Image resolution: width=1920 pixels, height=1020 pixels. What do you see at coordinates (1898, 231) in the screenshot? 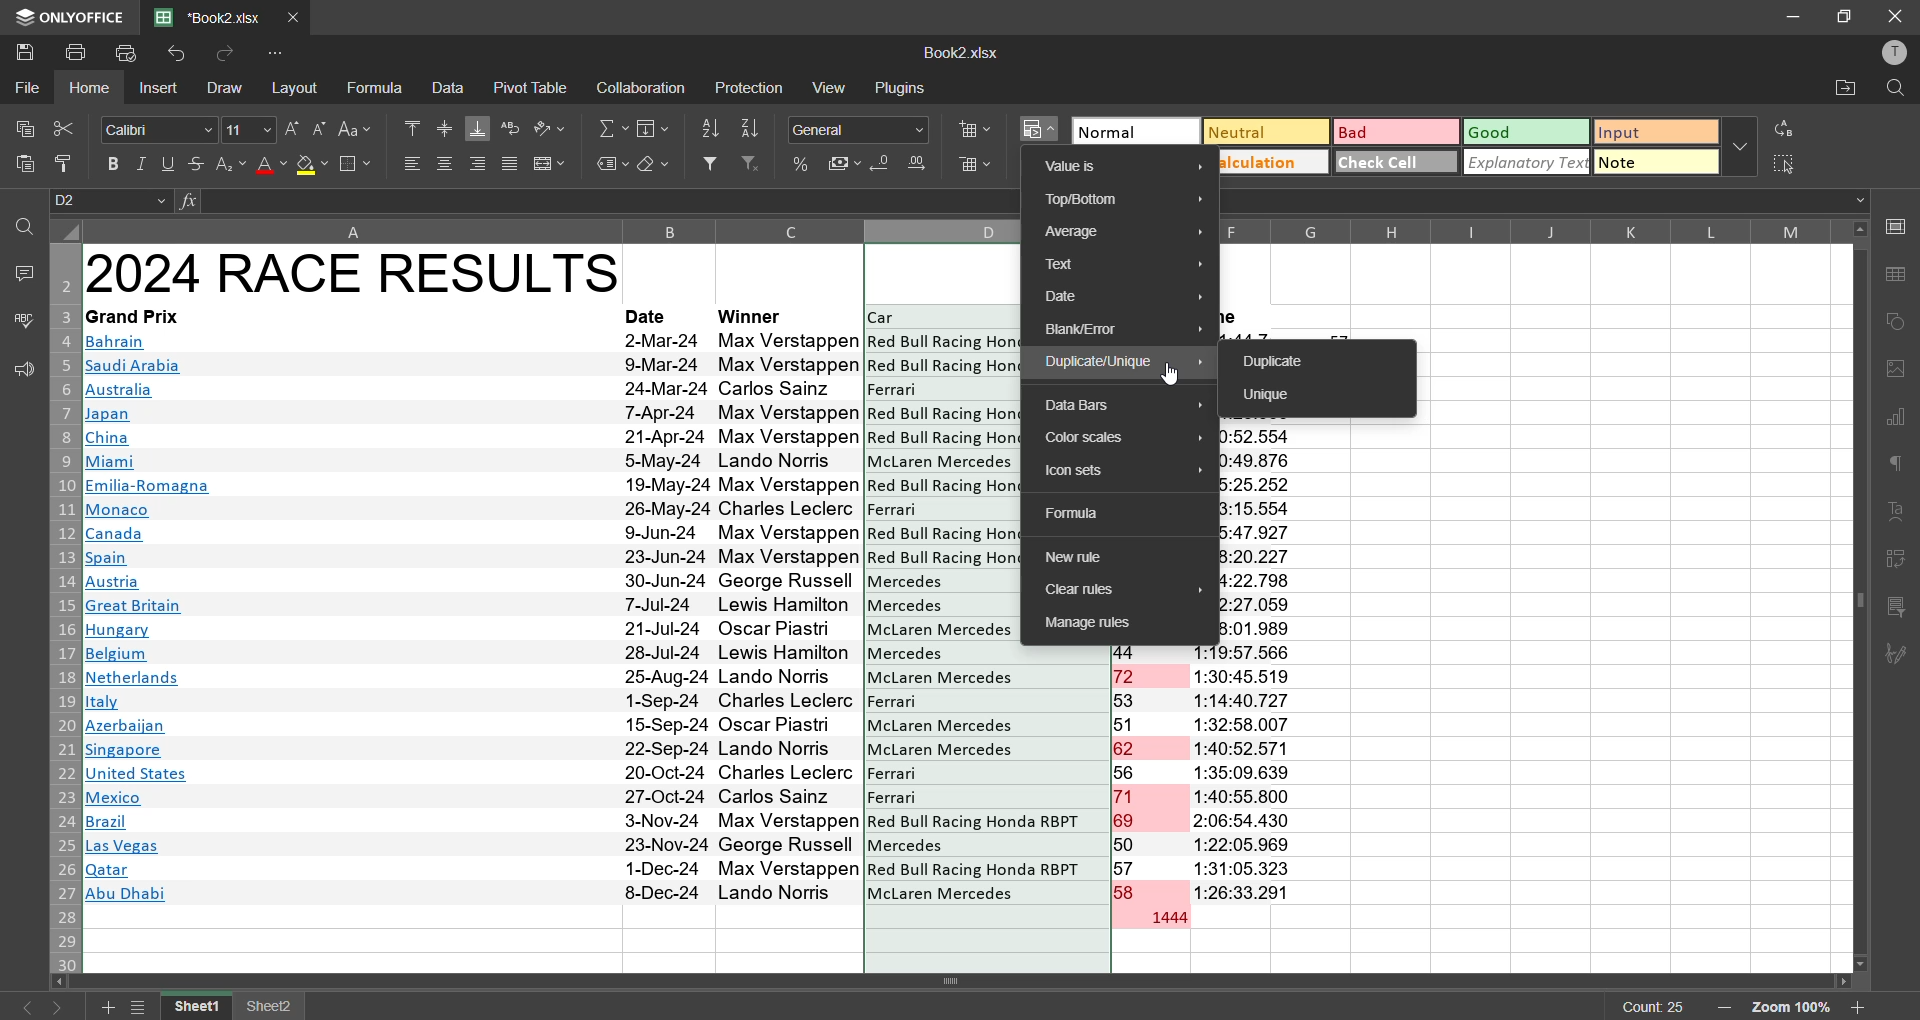
I see `call settings` at bounding box center [1898, 231].